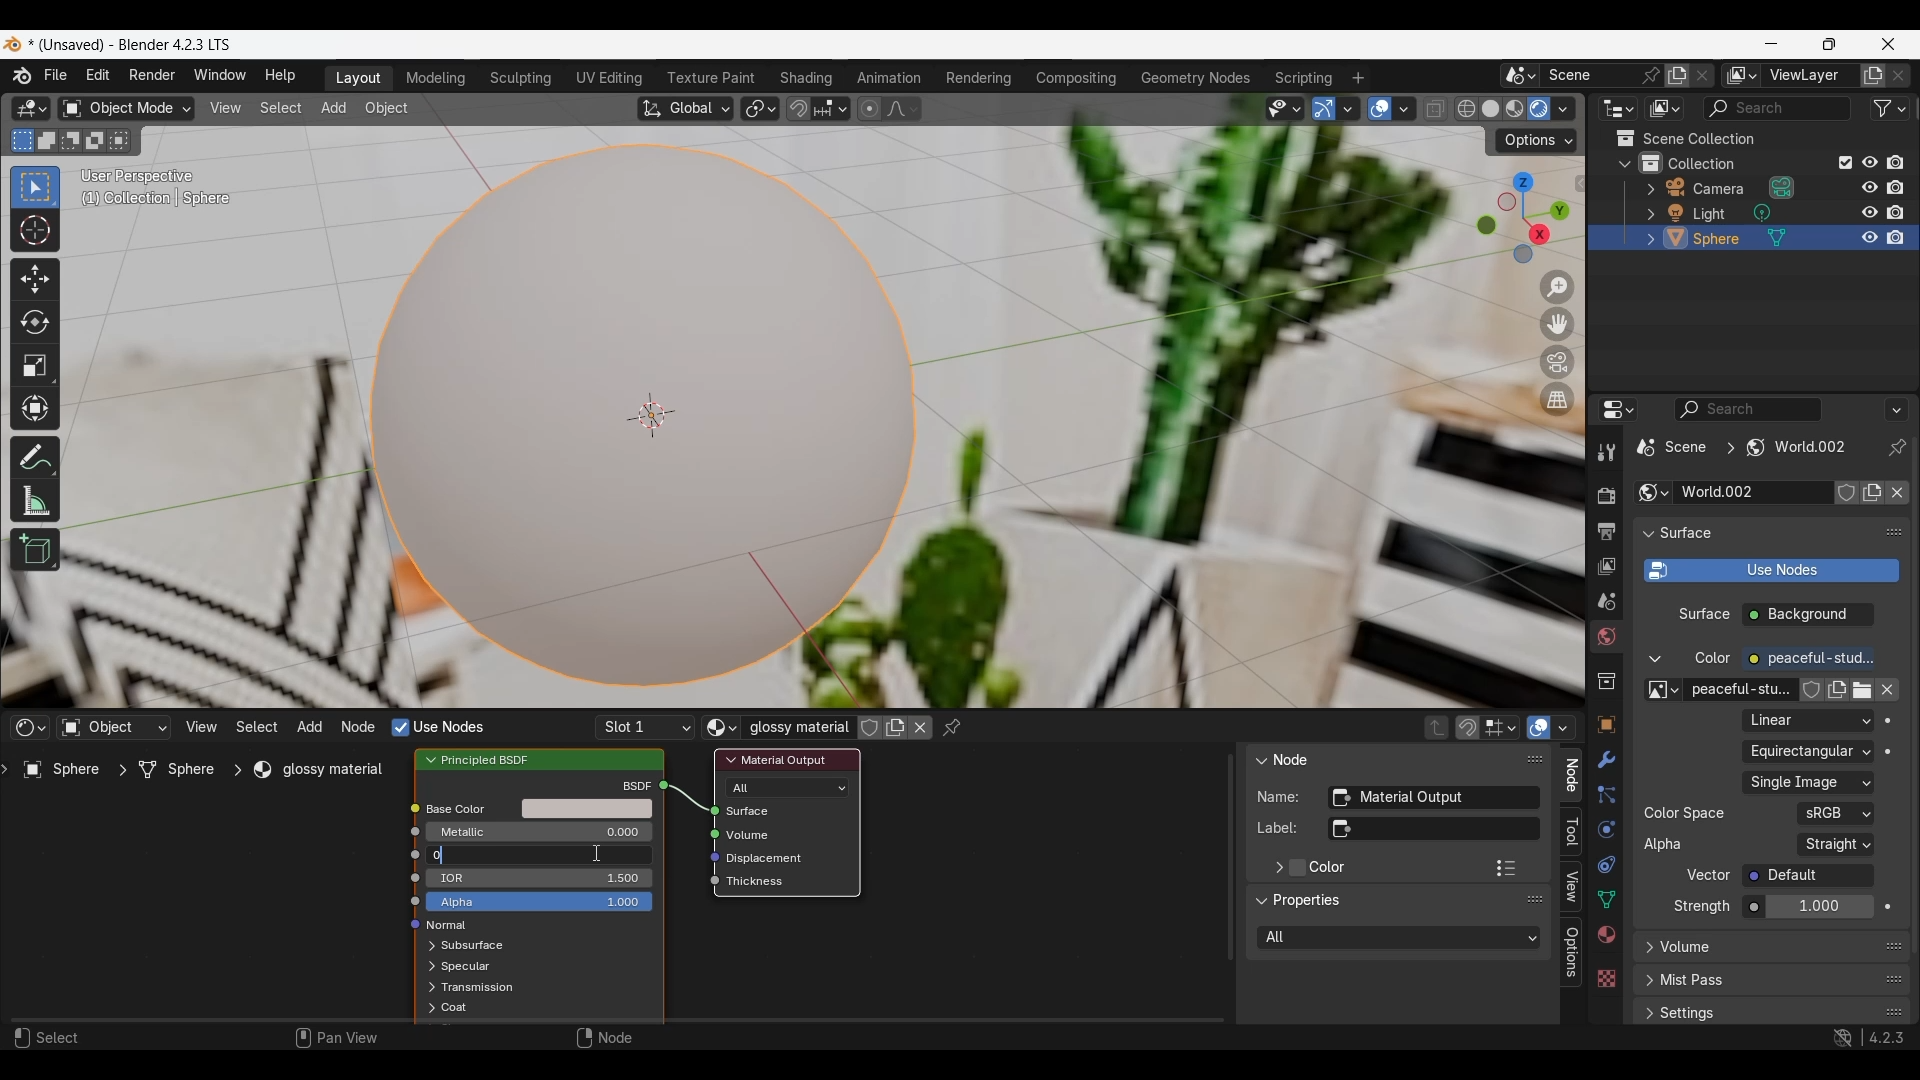 The height and width of the screenshot is (1080, 1920). What do you see at coordinates (1709, 875) in the screenshot?
I see `Vector` at bounding box center [1709, 875].